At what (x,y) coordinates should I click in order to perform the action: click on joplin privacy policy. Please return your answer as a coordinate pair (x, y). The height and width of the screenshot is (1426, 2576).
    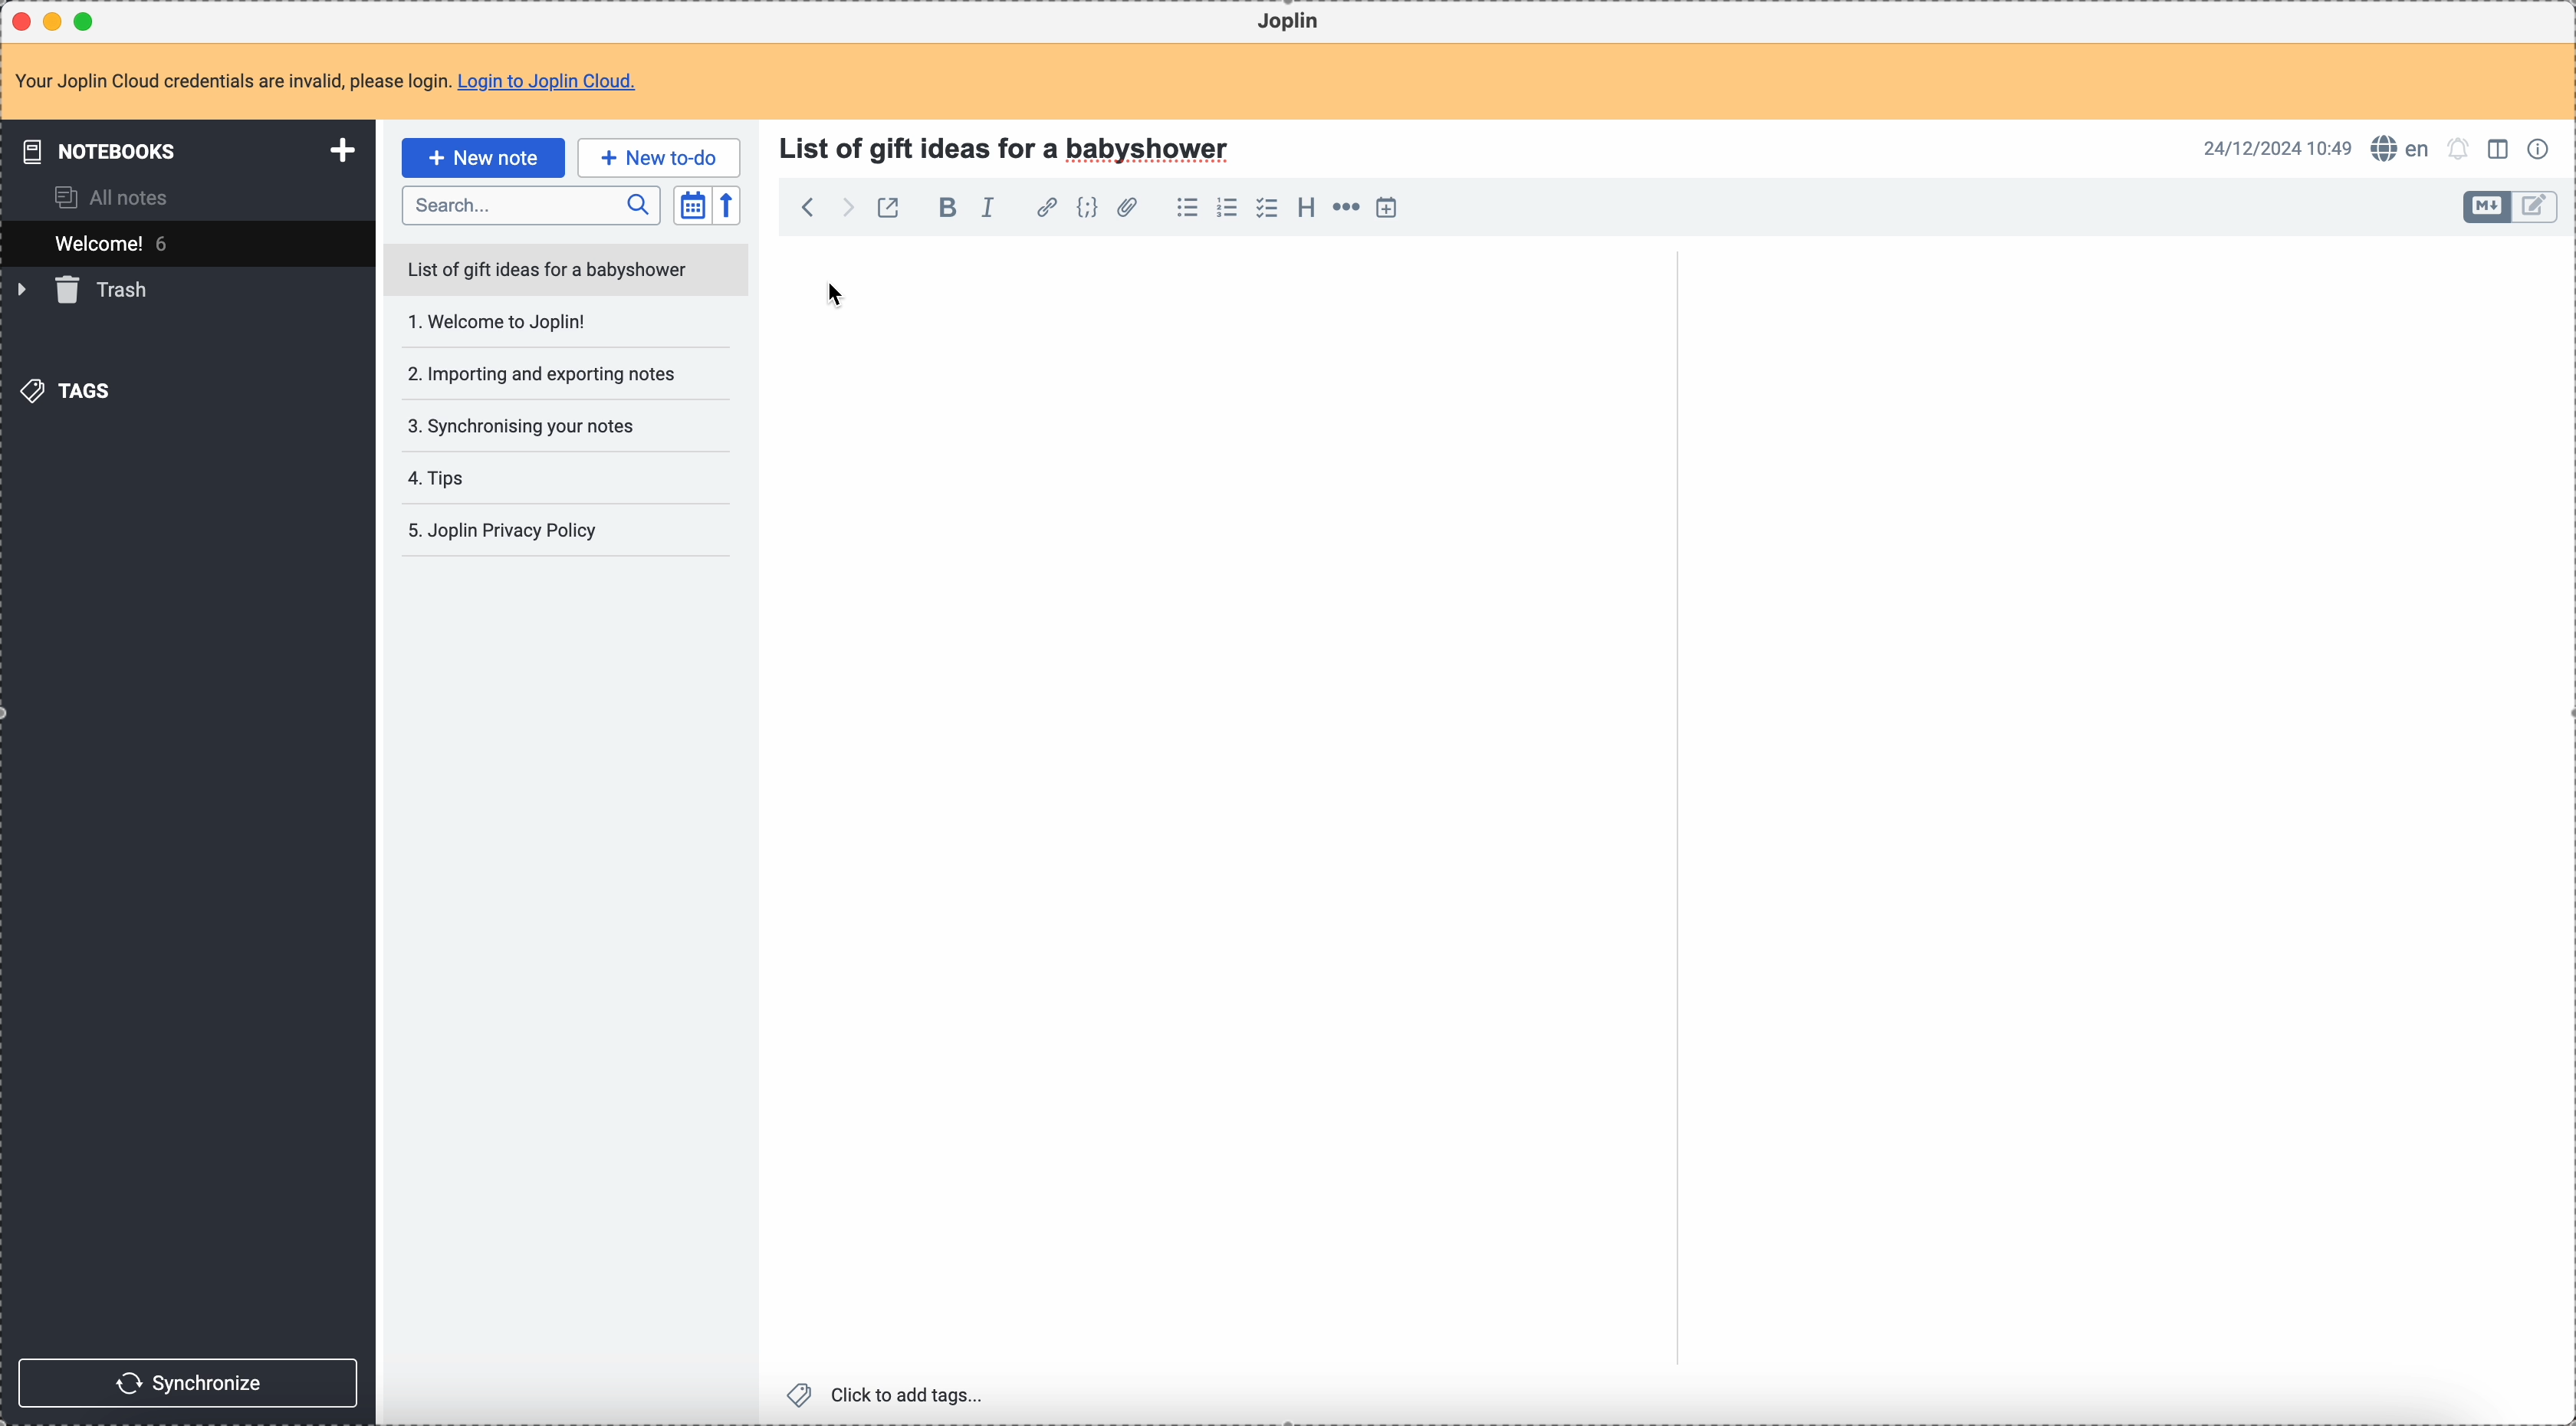
    Looking at the image, I should click on (509, 534).